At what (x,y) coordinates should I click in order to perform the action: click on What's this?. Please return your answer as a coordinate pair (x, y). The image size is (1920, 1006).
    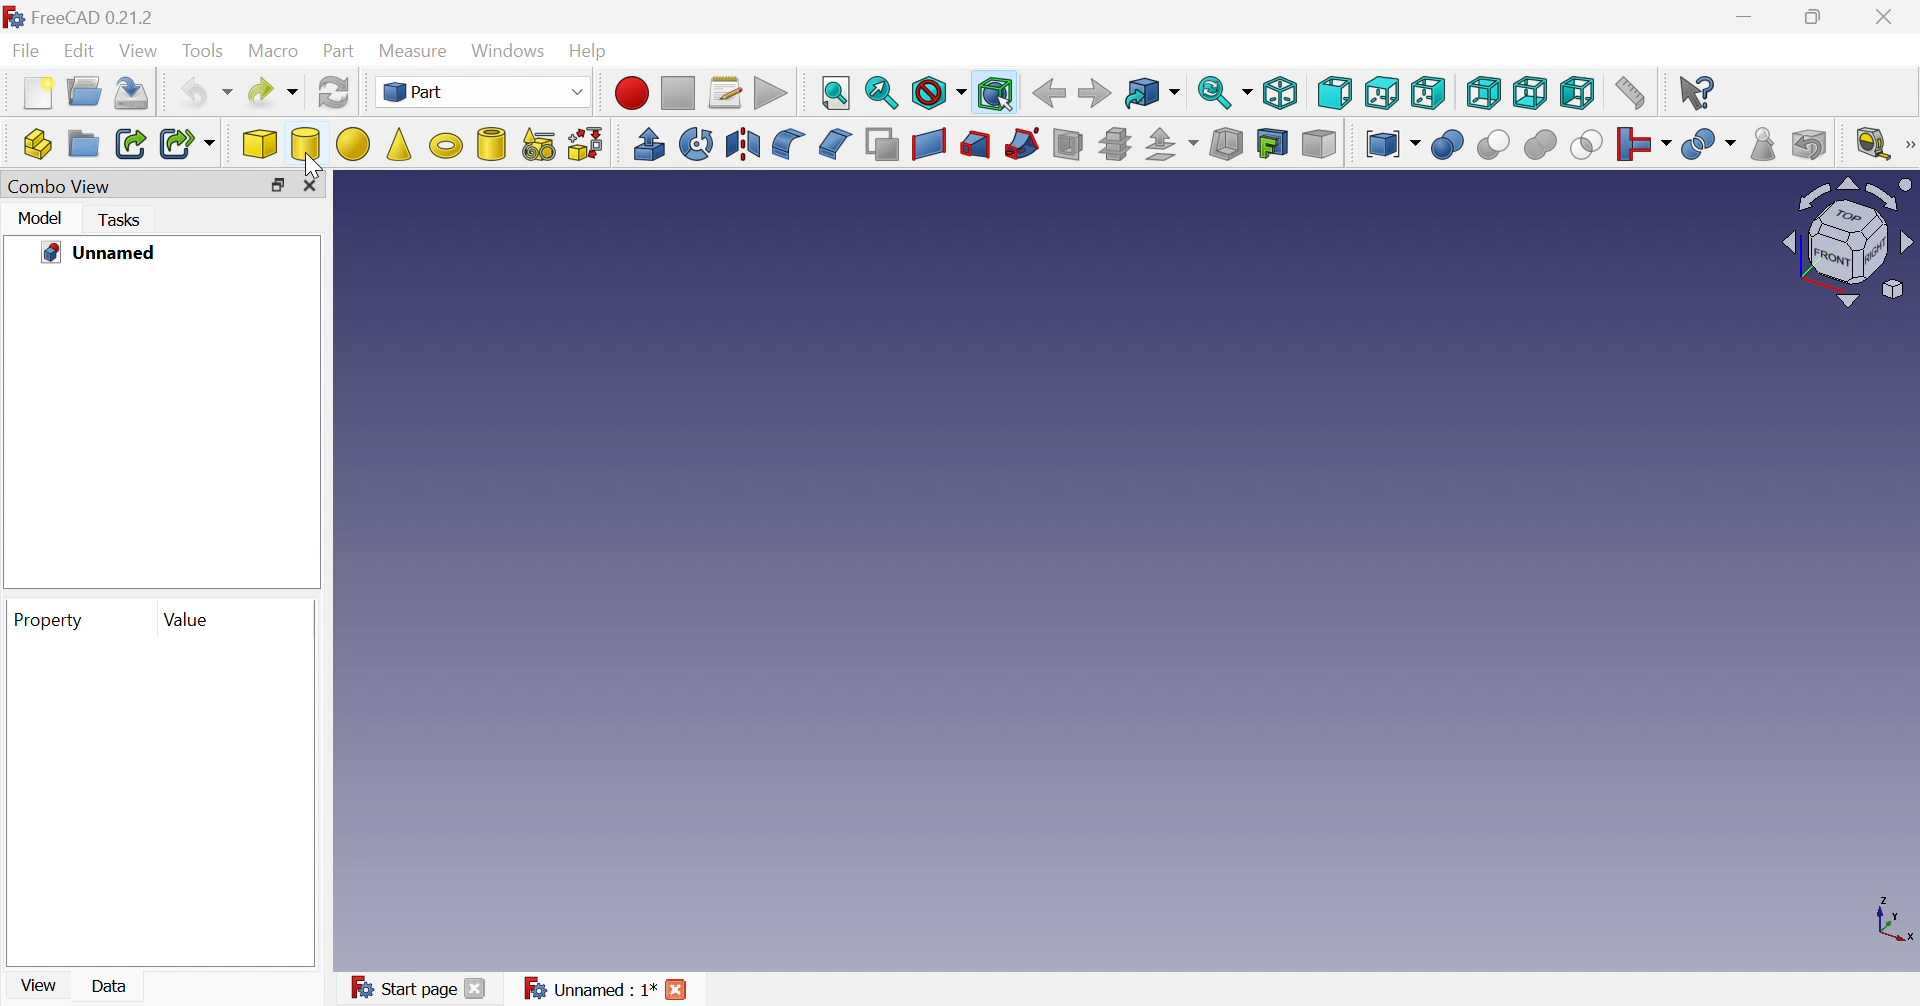
    Looking at the image, I should click on (1698, 91).